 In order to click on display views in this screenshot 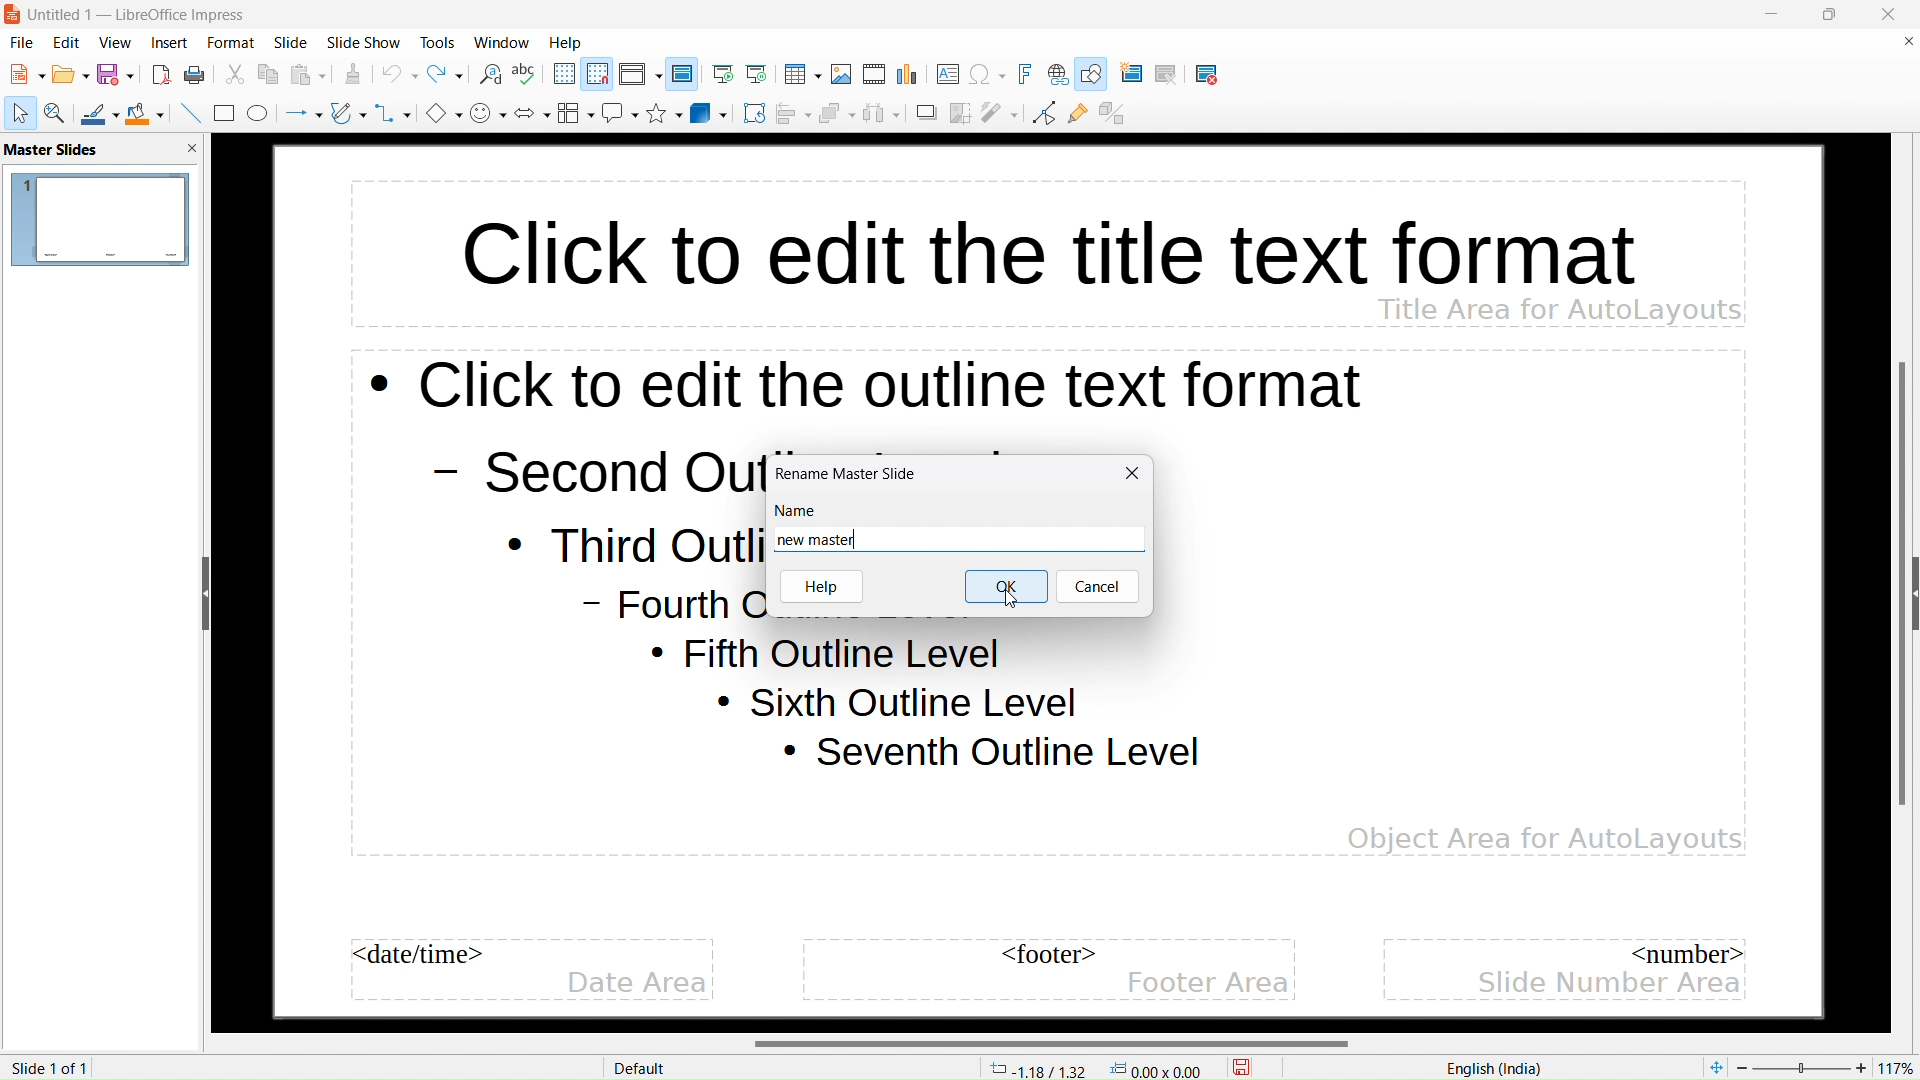, I will do `click(640, 74)`.